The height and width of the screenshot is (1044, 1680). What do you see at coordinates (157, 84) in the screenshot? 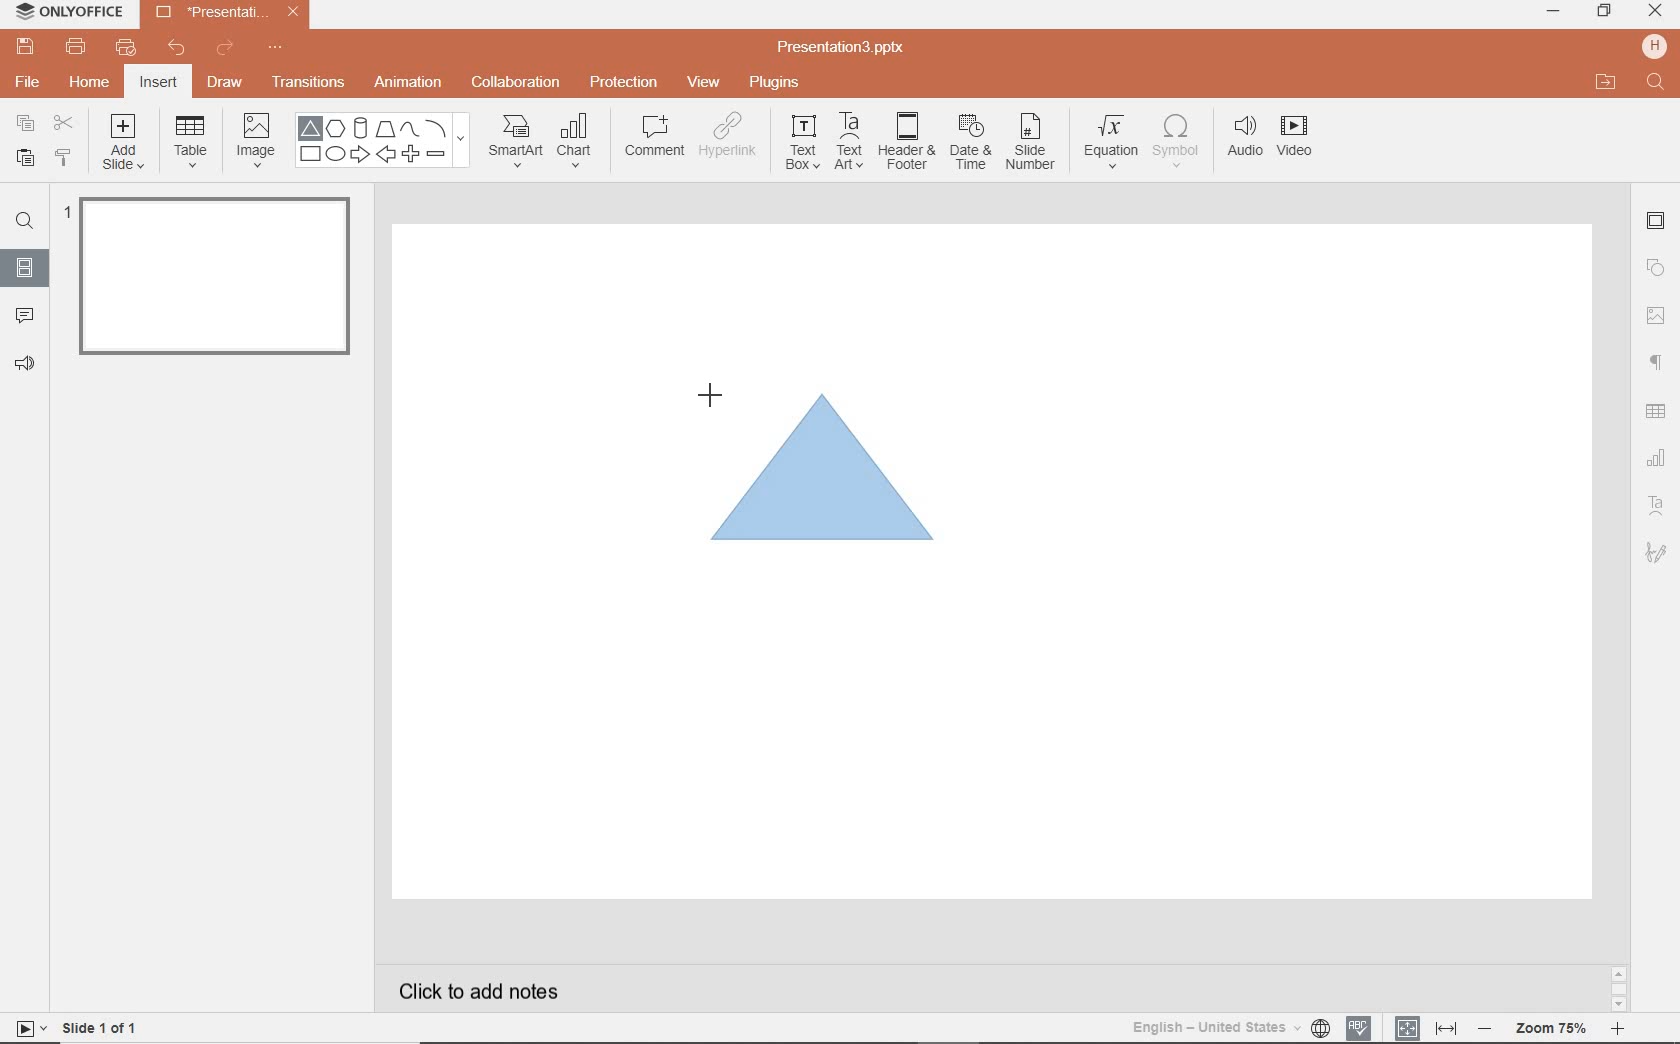
I see `INSERT` at bounding box center [157, 84].